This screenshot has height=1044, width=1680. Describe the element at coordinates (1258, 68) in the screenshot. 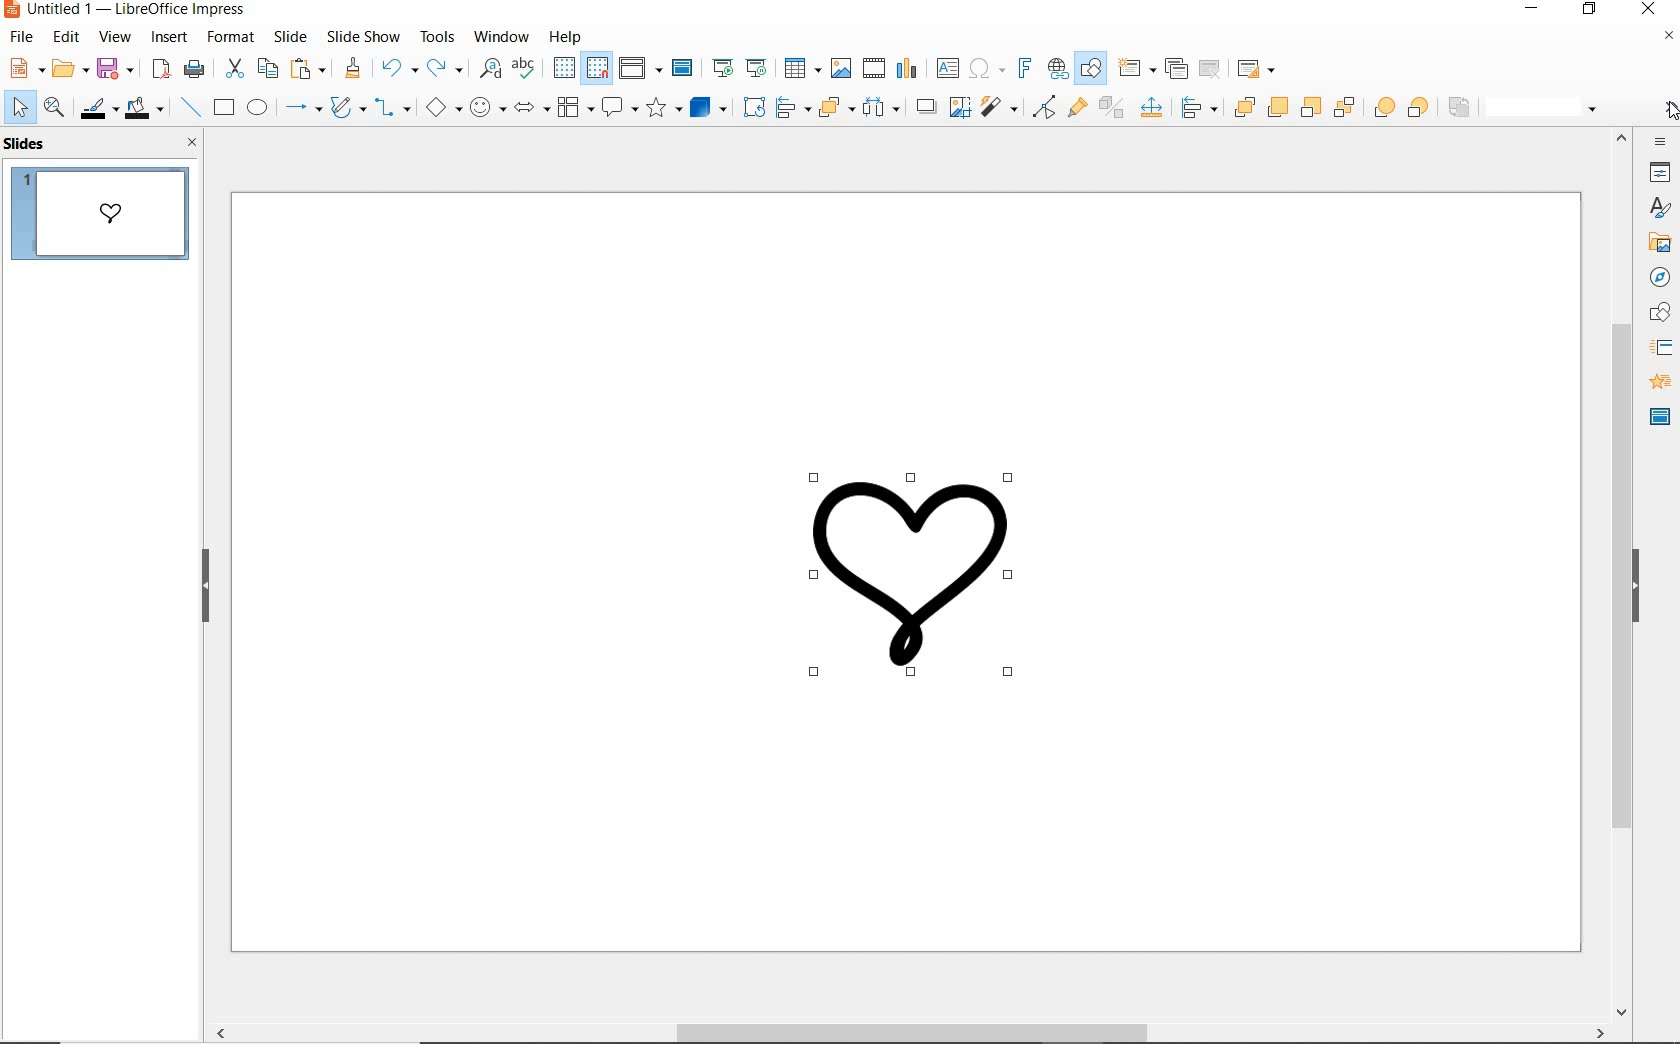

I see `slide layout` at that location.